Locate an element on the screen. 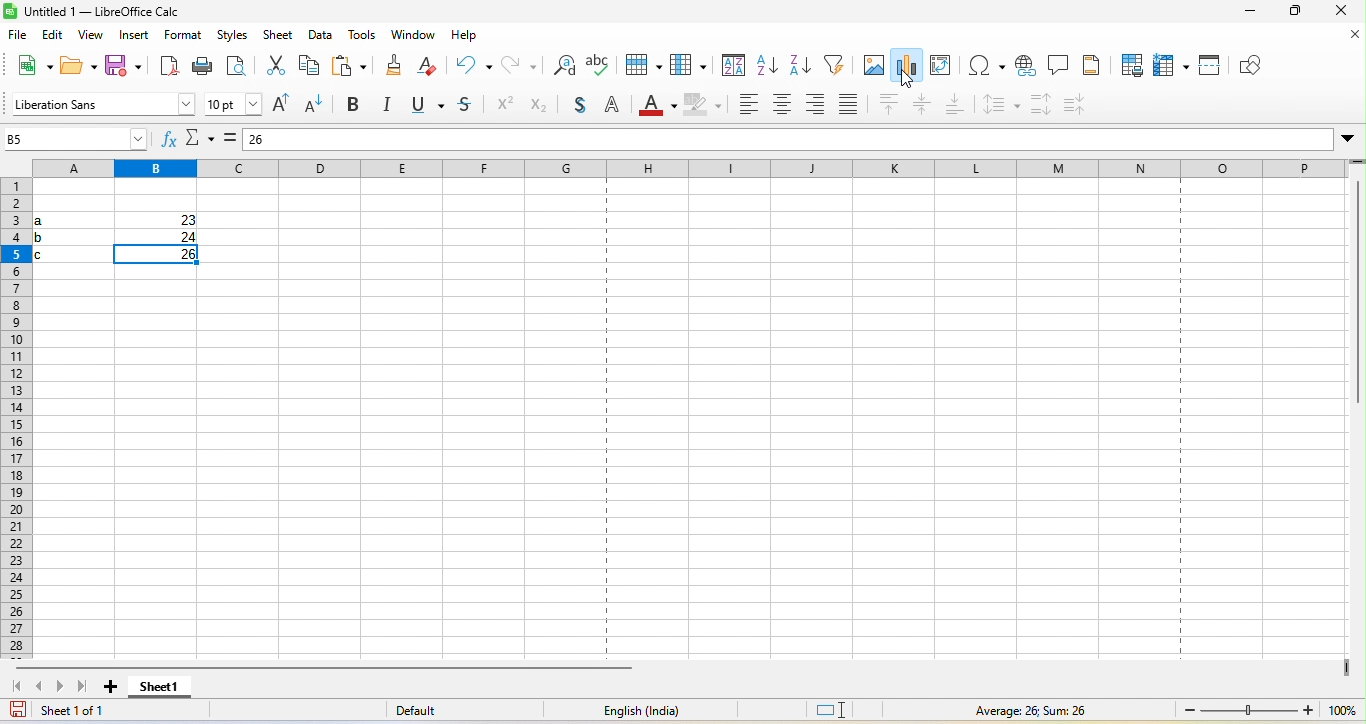  close is located at coordinates (1340, 12).